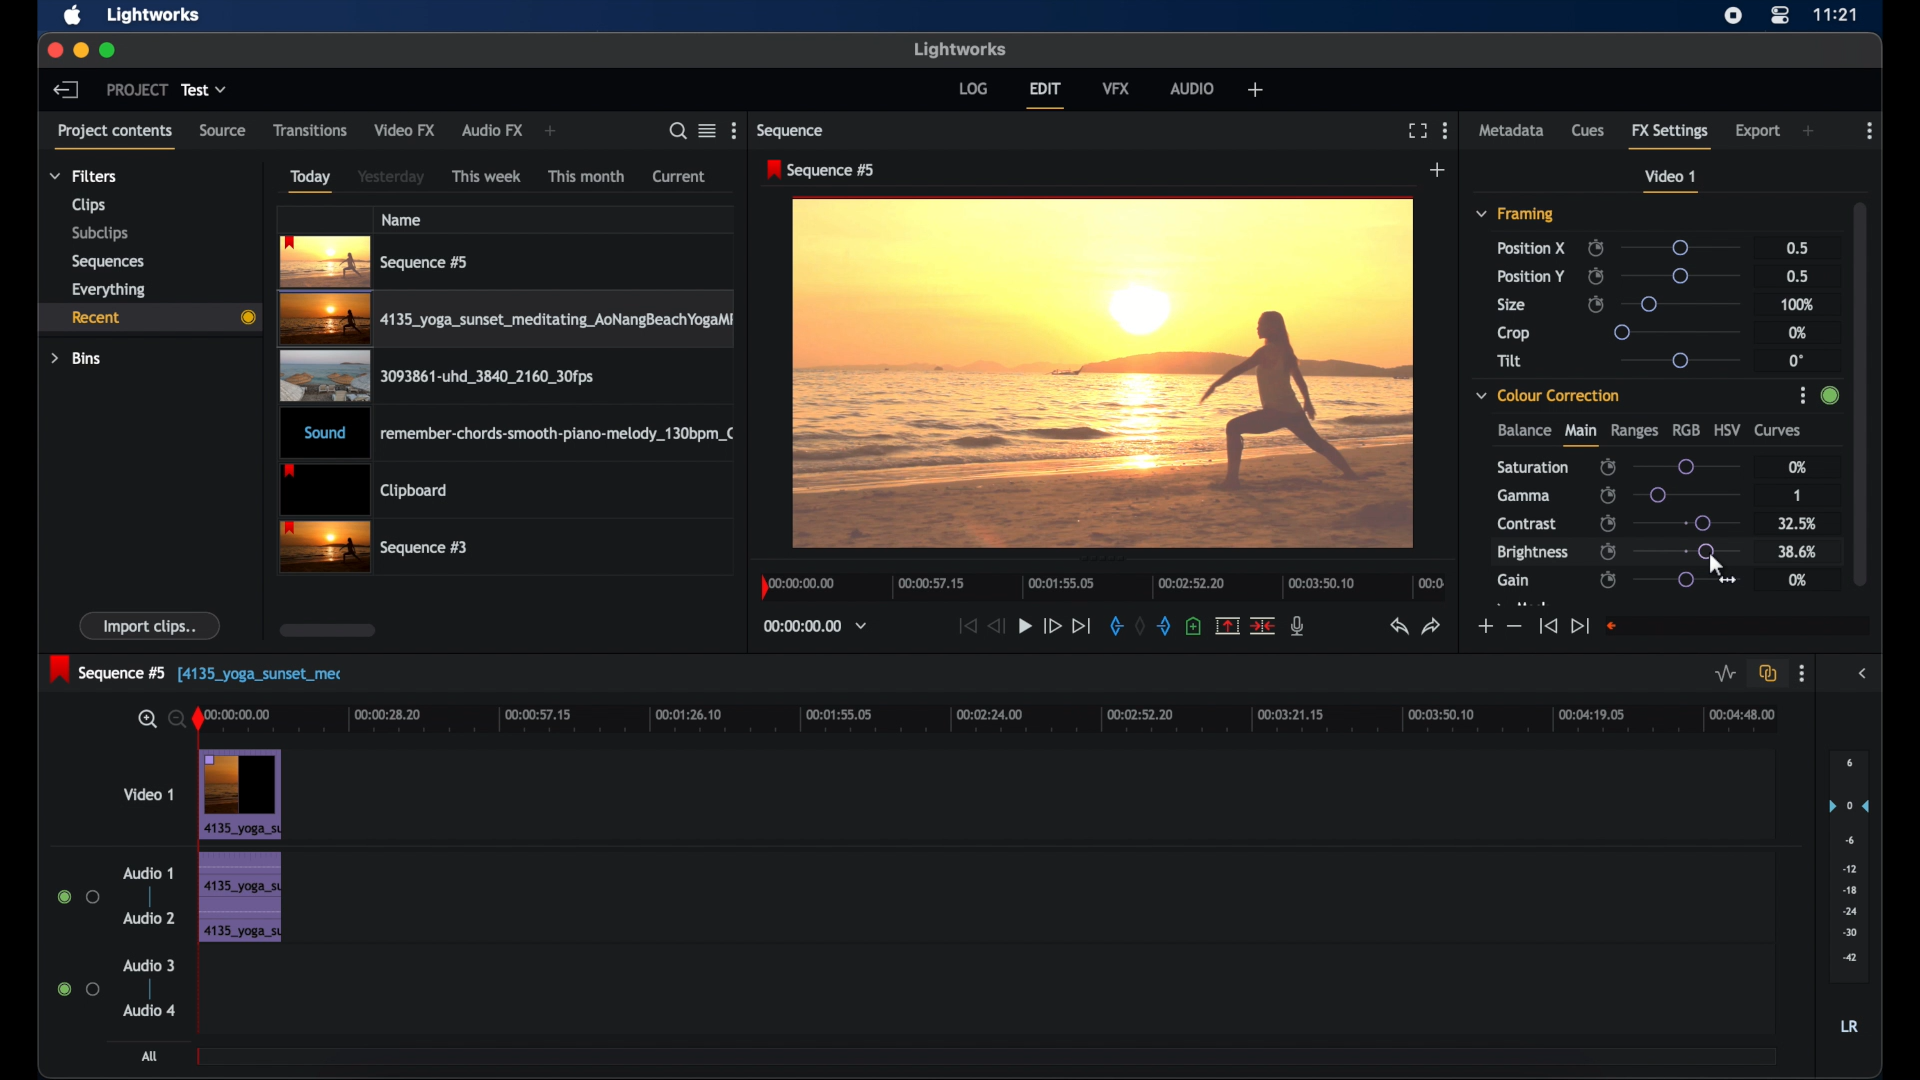 This screenshot has width=1920, height=1080. I want to click on audio clip, so click(510, 435).